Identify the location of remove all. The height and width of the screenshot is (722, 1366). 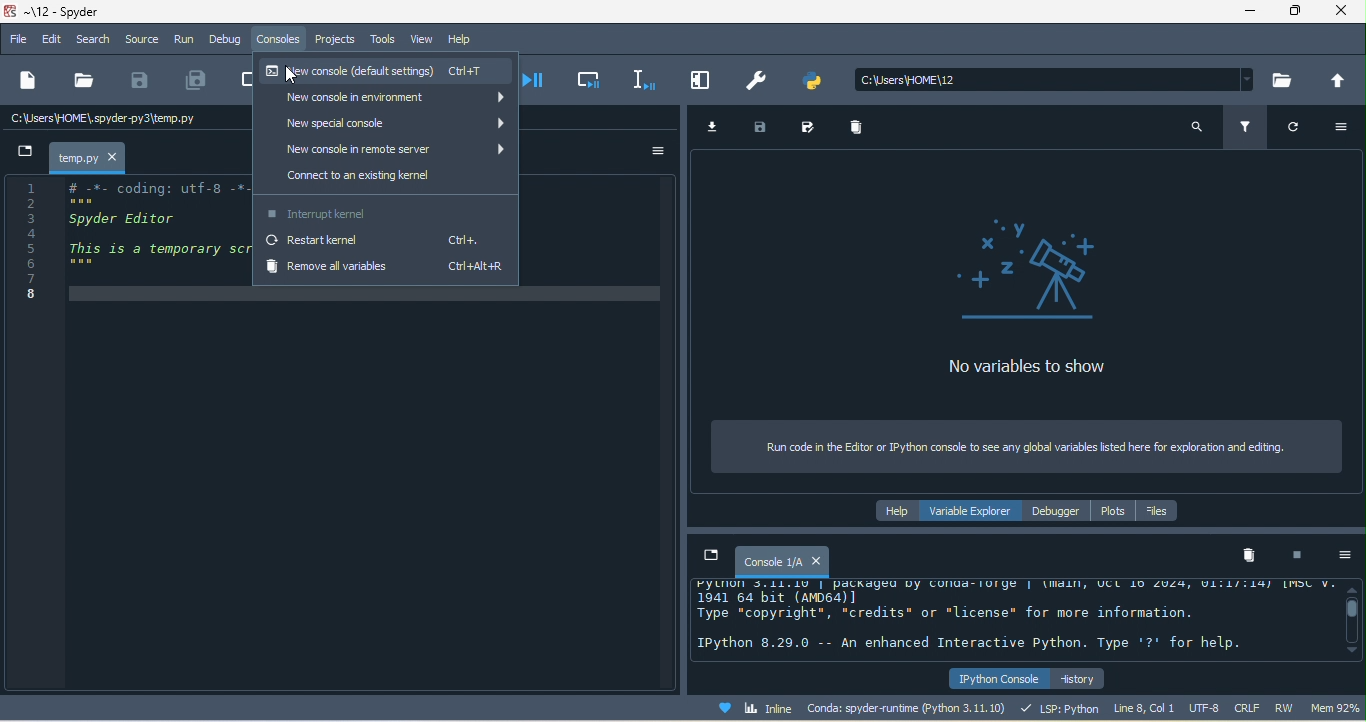
(862, 132).